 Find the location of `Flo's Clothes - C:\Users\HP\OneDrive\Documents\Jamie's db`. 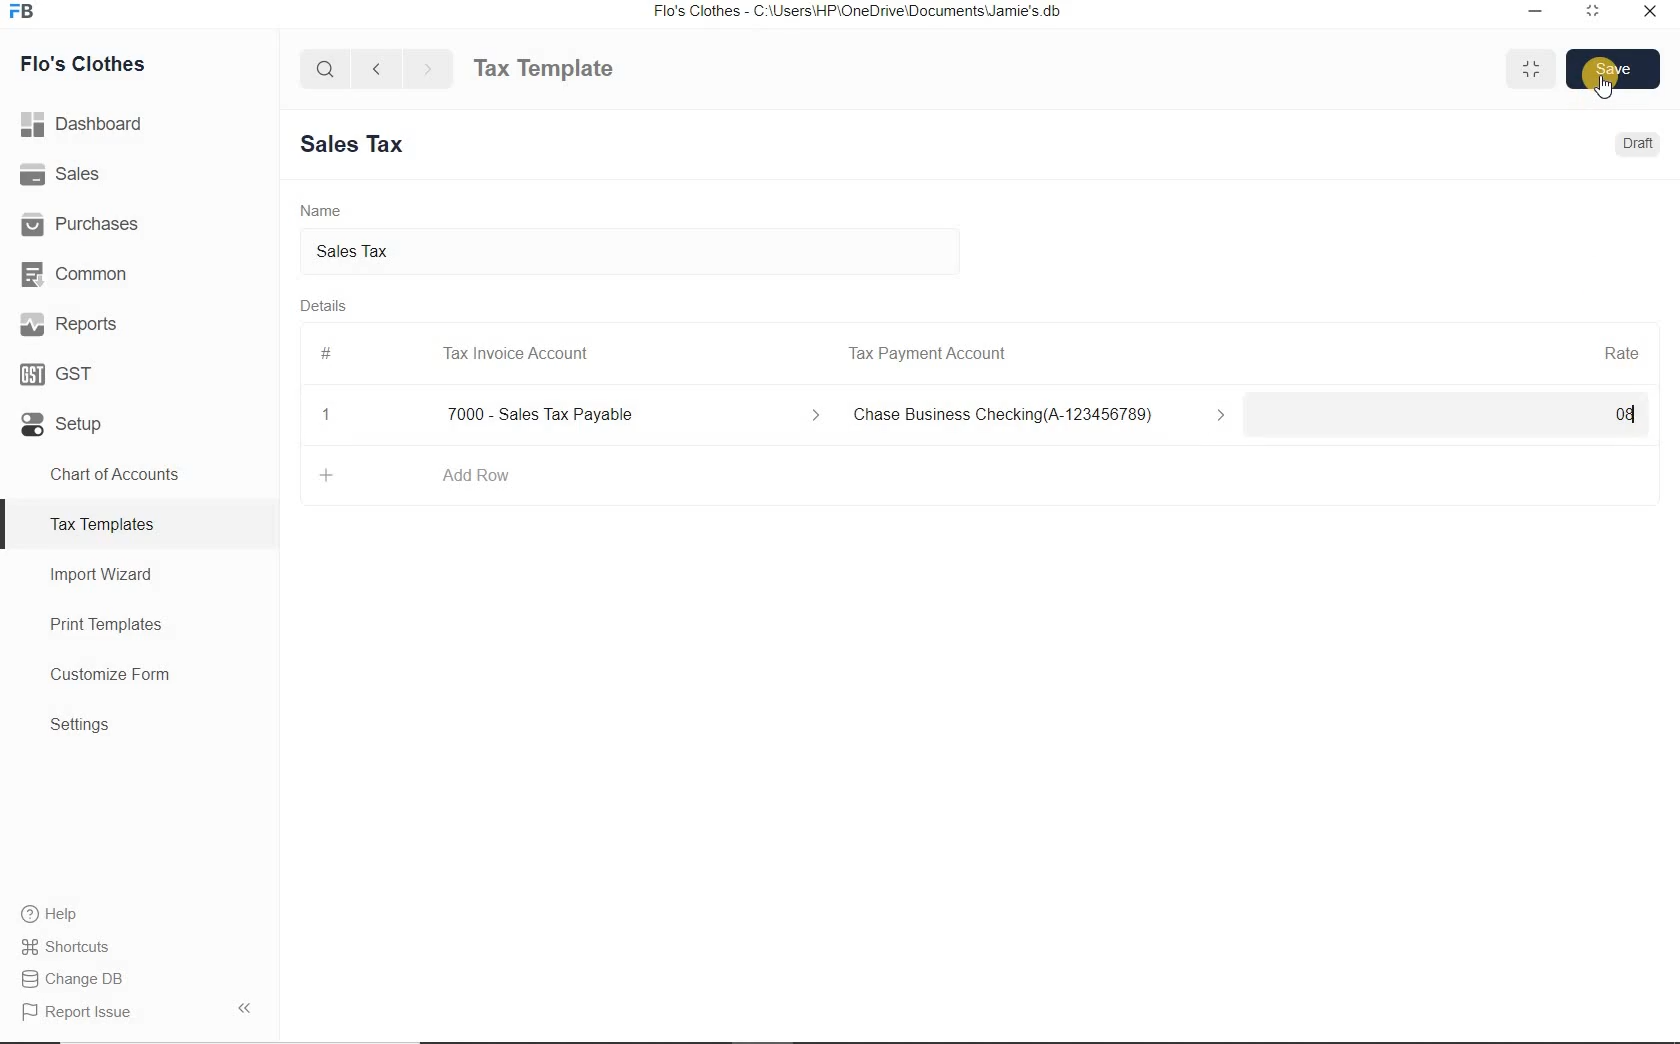

Flo's Clothes - C:\Users\HP\OneDrive\Documents\Jamie's db is located at coordinates (856, 11).